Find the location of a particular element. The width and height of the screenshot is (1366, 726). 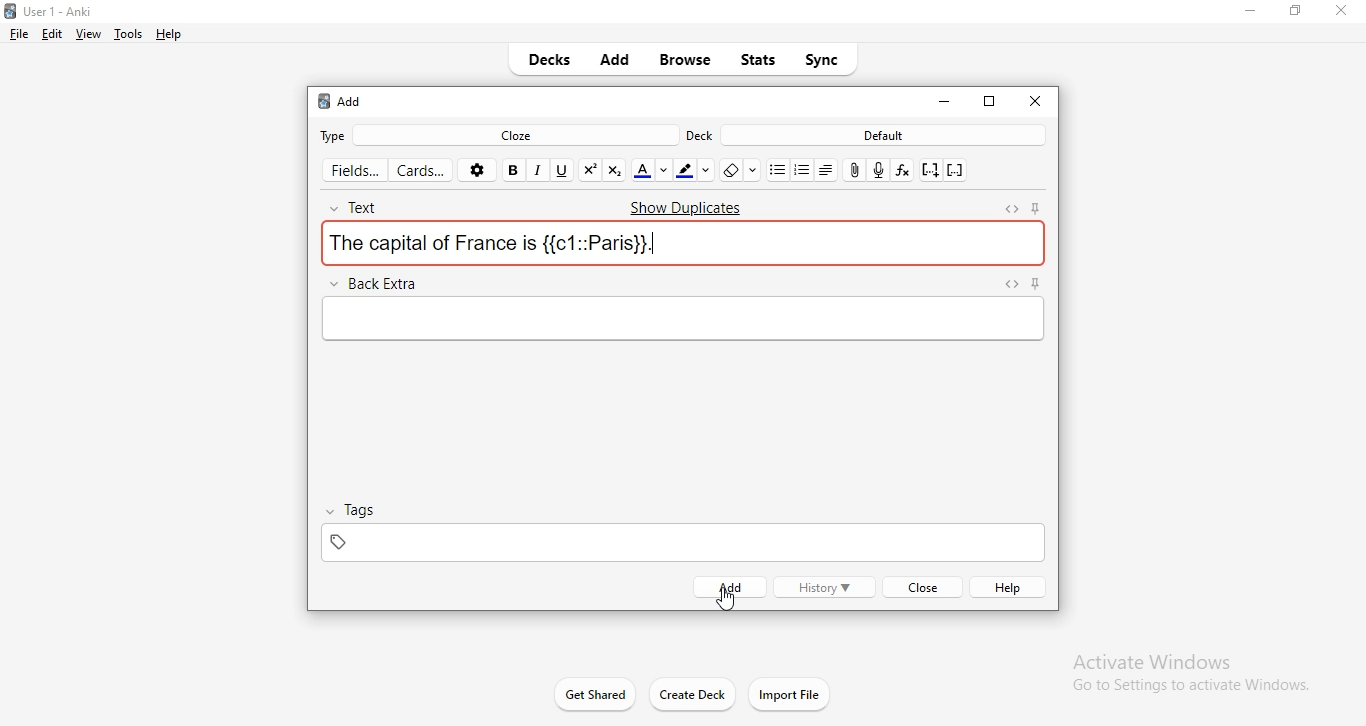

minimise is located at coordinates (1249, 14).